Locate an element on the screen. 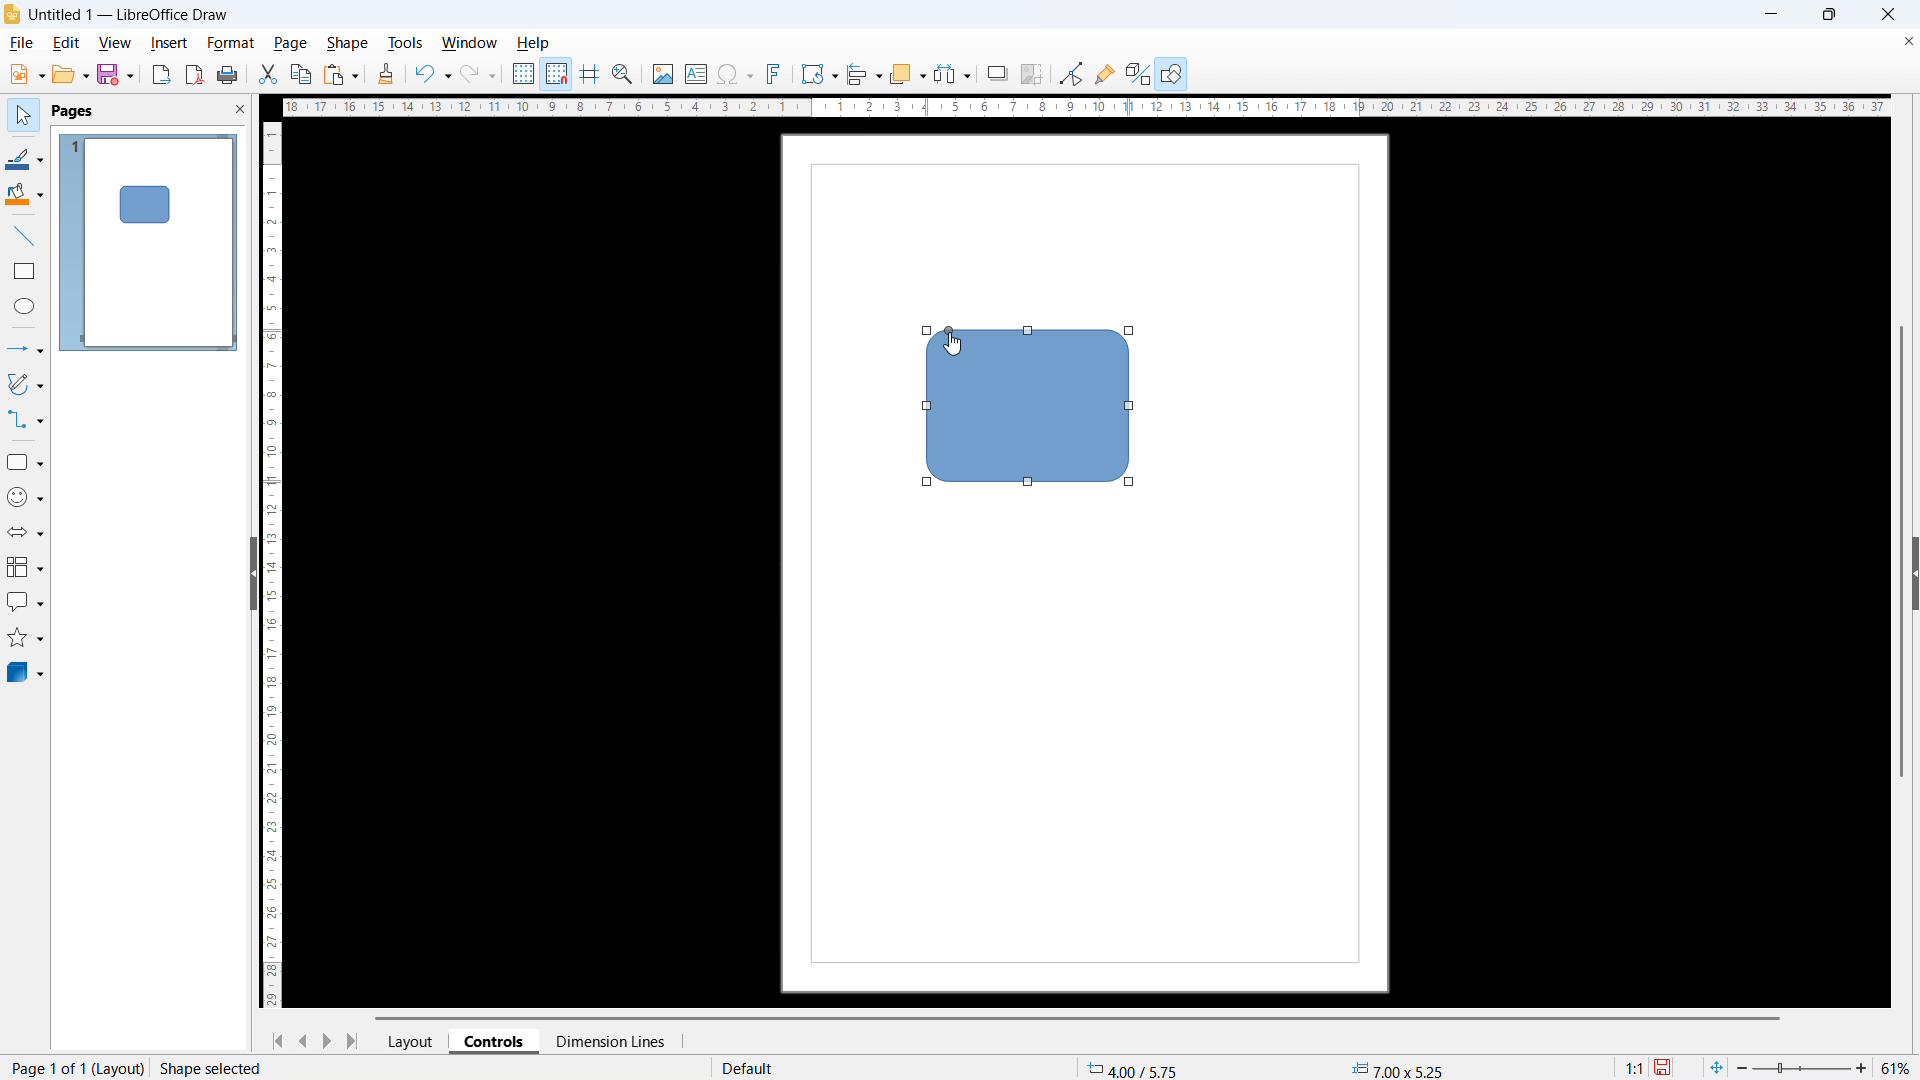 The image size is (1920, 1080). Shape selected is located at coordinates (213, 1068).